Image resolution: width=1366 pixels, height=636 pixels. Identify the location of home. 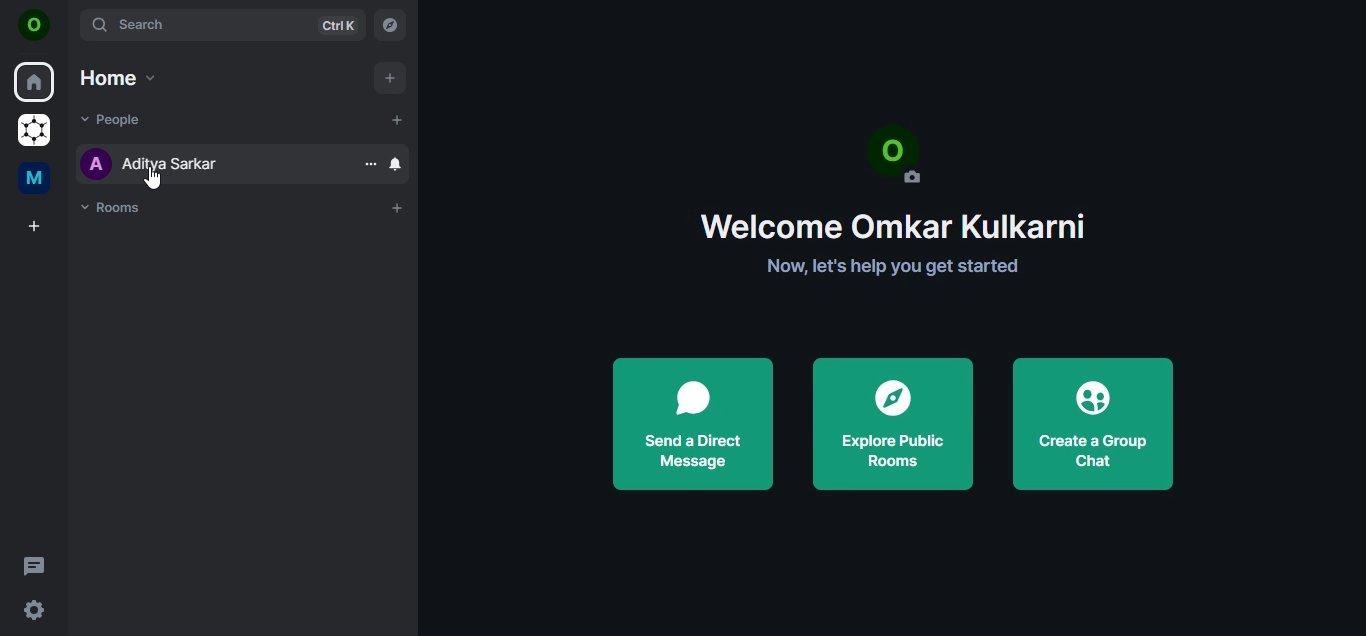
(33, 81).